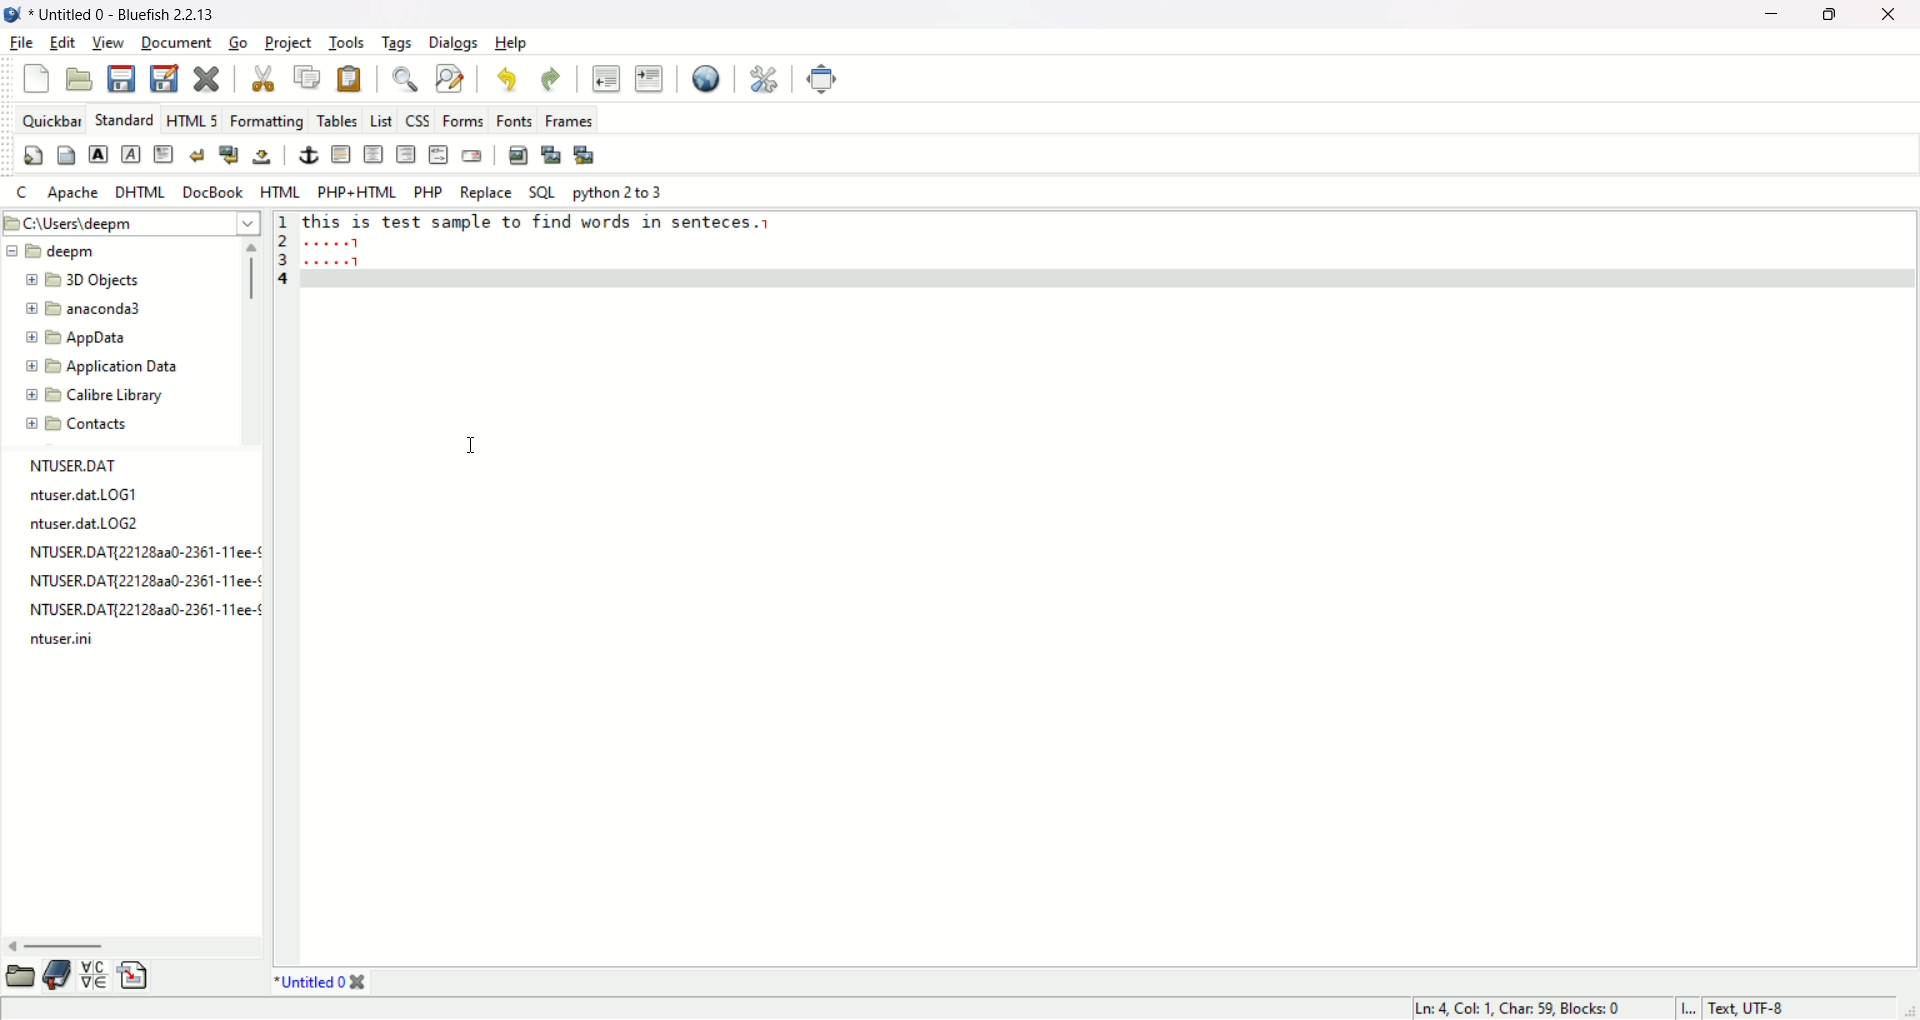 Image resolution: width=1920 pixels, height=1020 pixels. I want to click on right justify, so click(406, 154).